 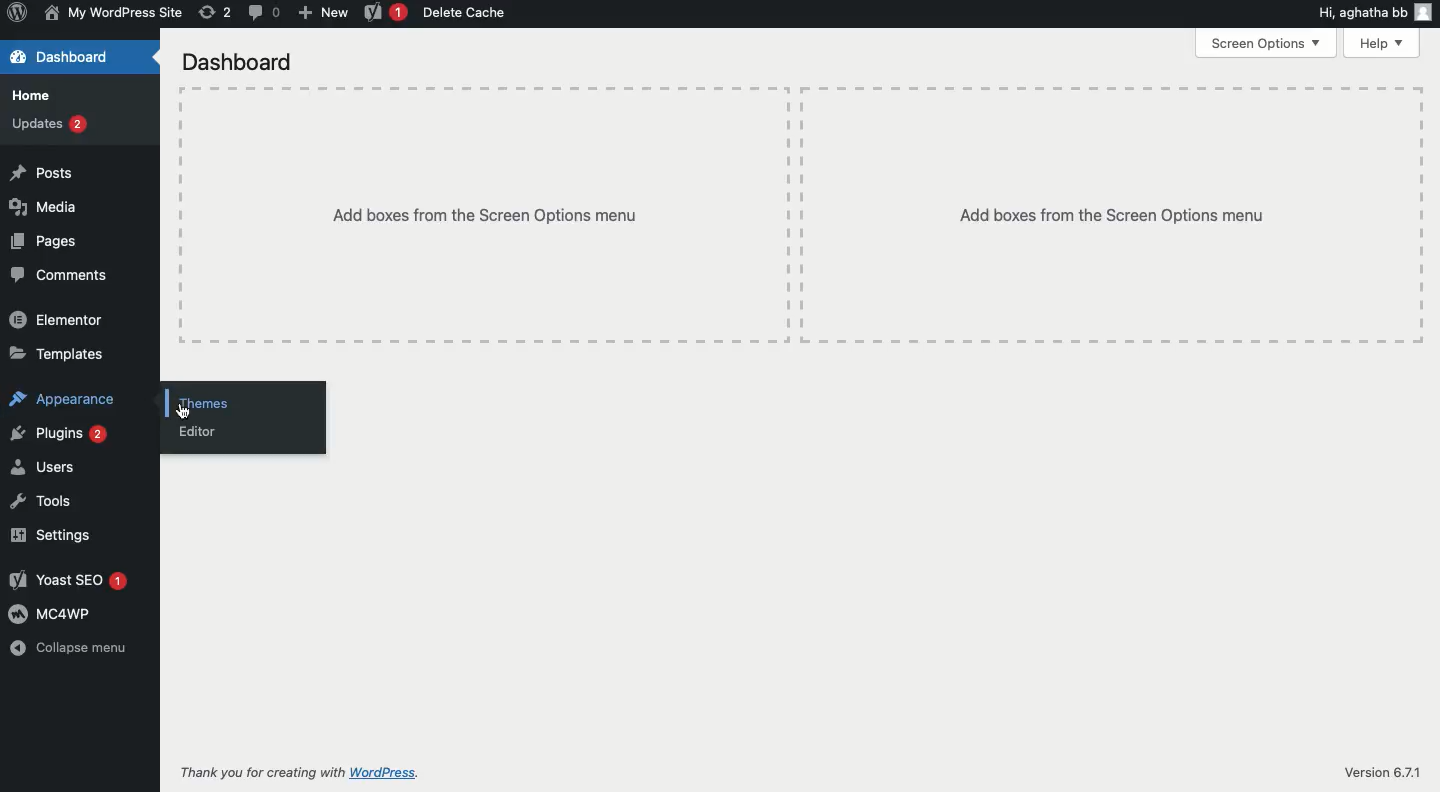 I want to click on Revision, so click(x=217, y=11).